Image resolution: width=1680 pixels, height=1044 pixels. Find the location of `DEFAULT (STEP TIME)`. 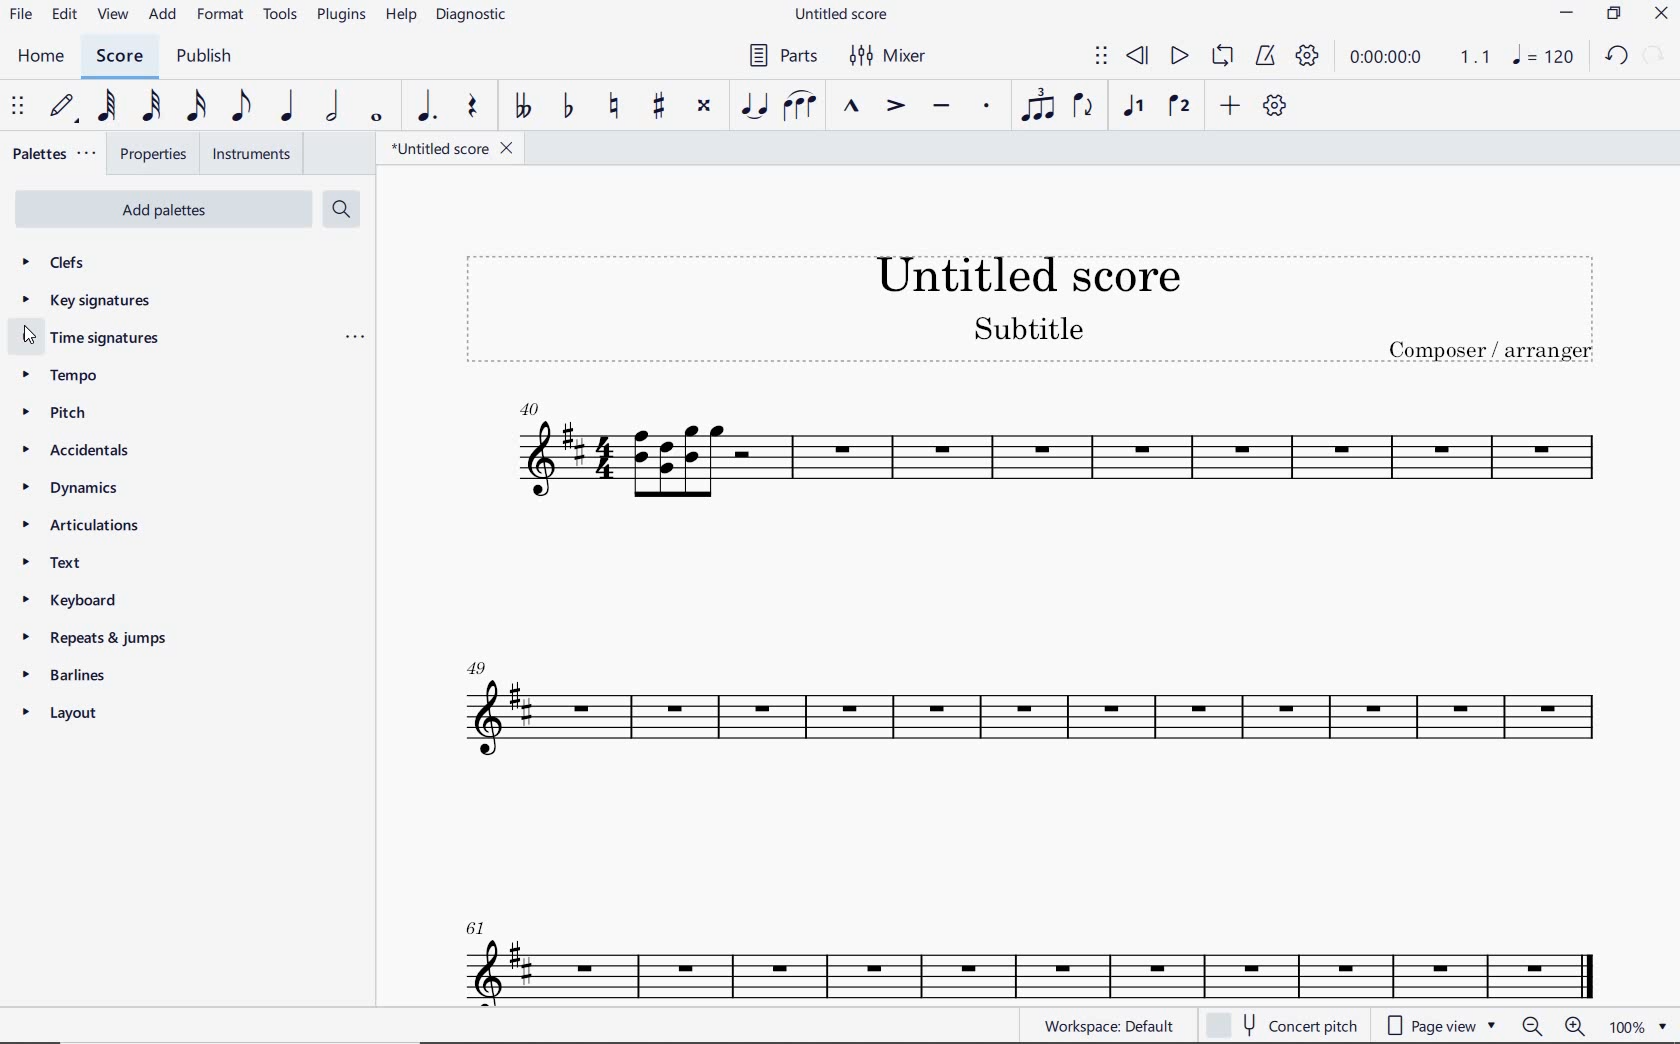

DEFAULT (STEP TIME) is located at coordinates (63, 107).